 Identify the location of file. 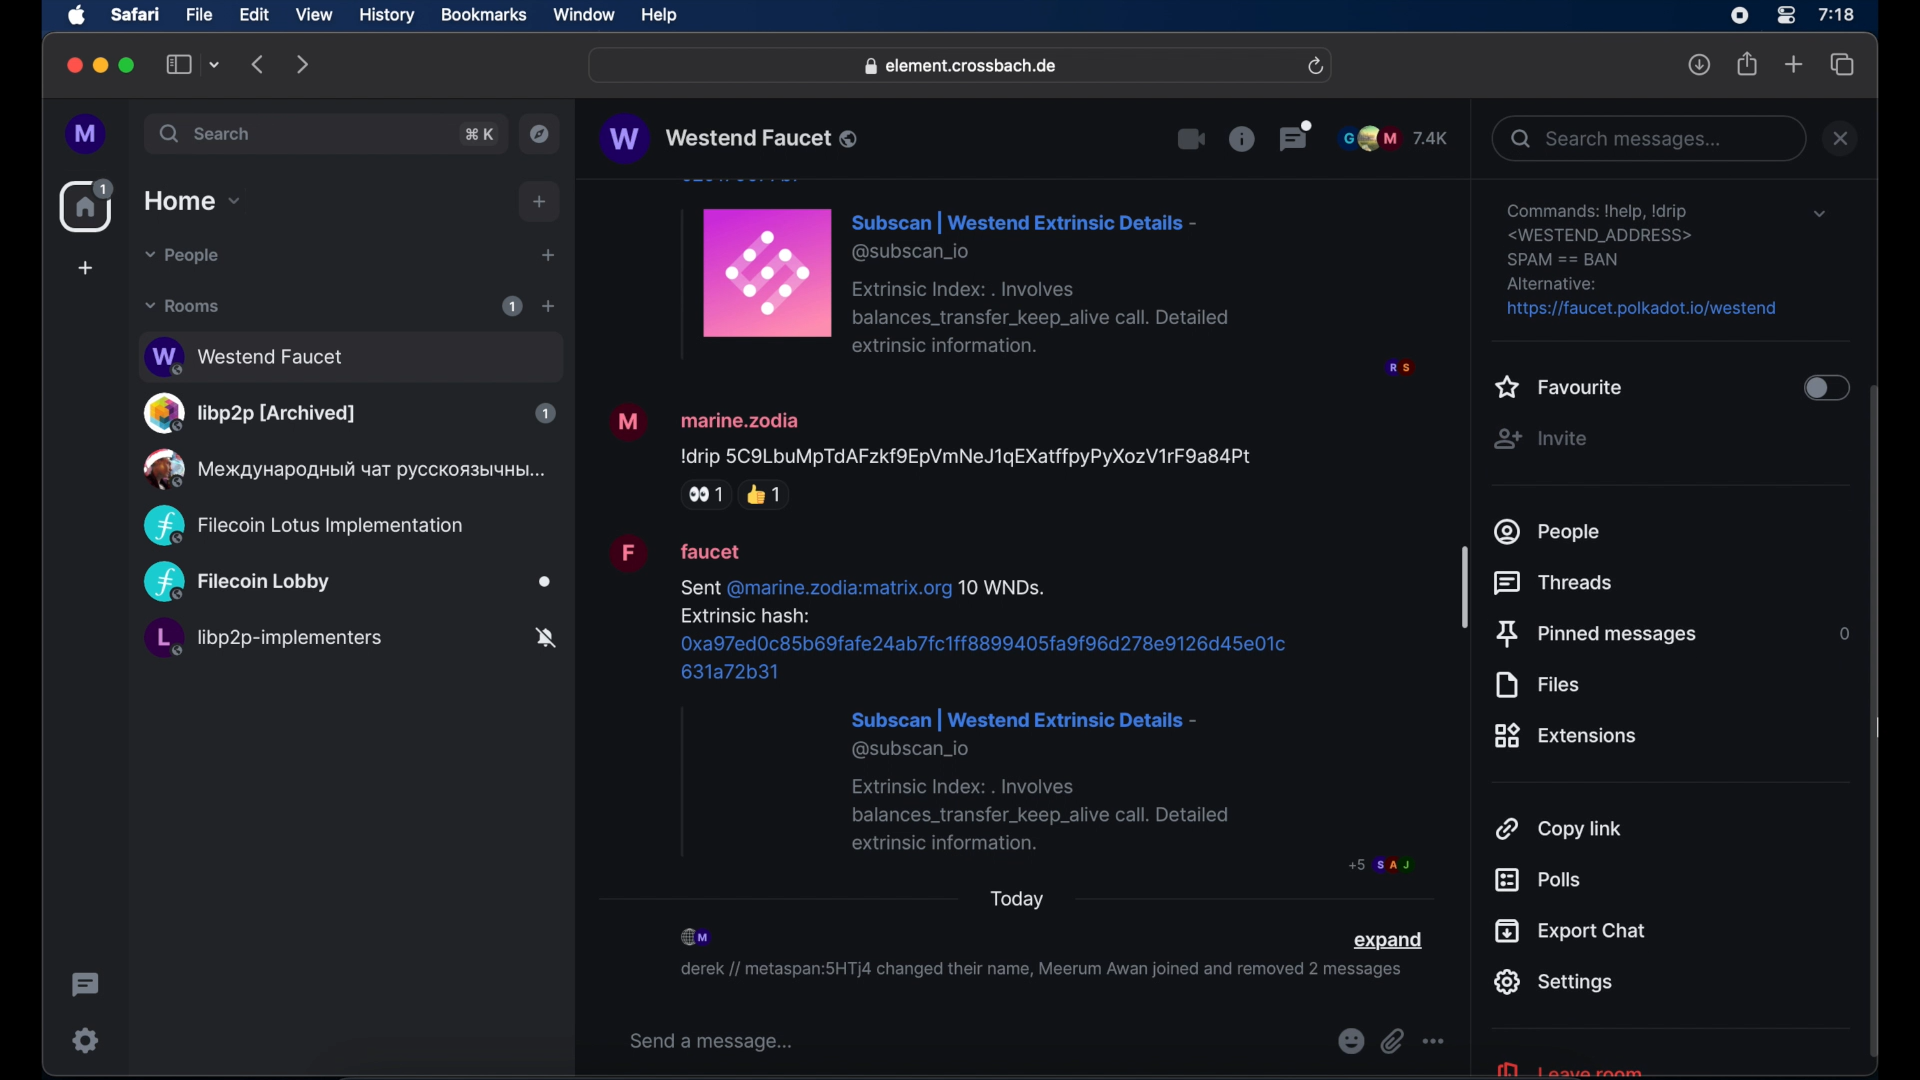
(199, 15).